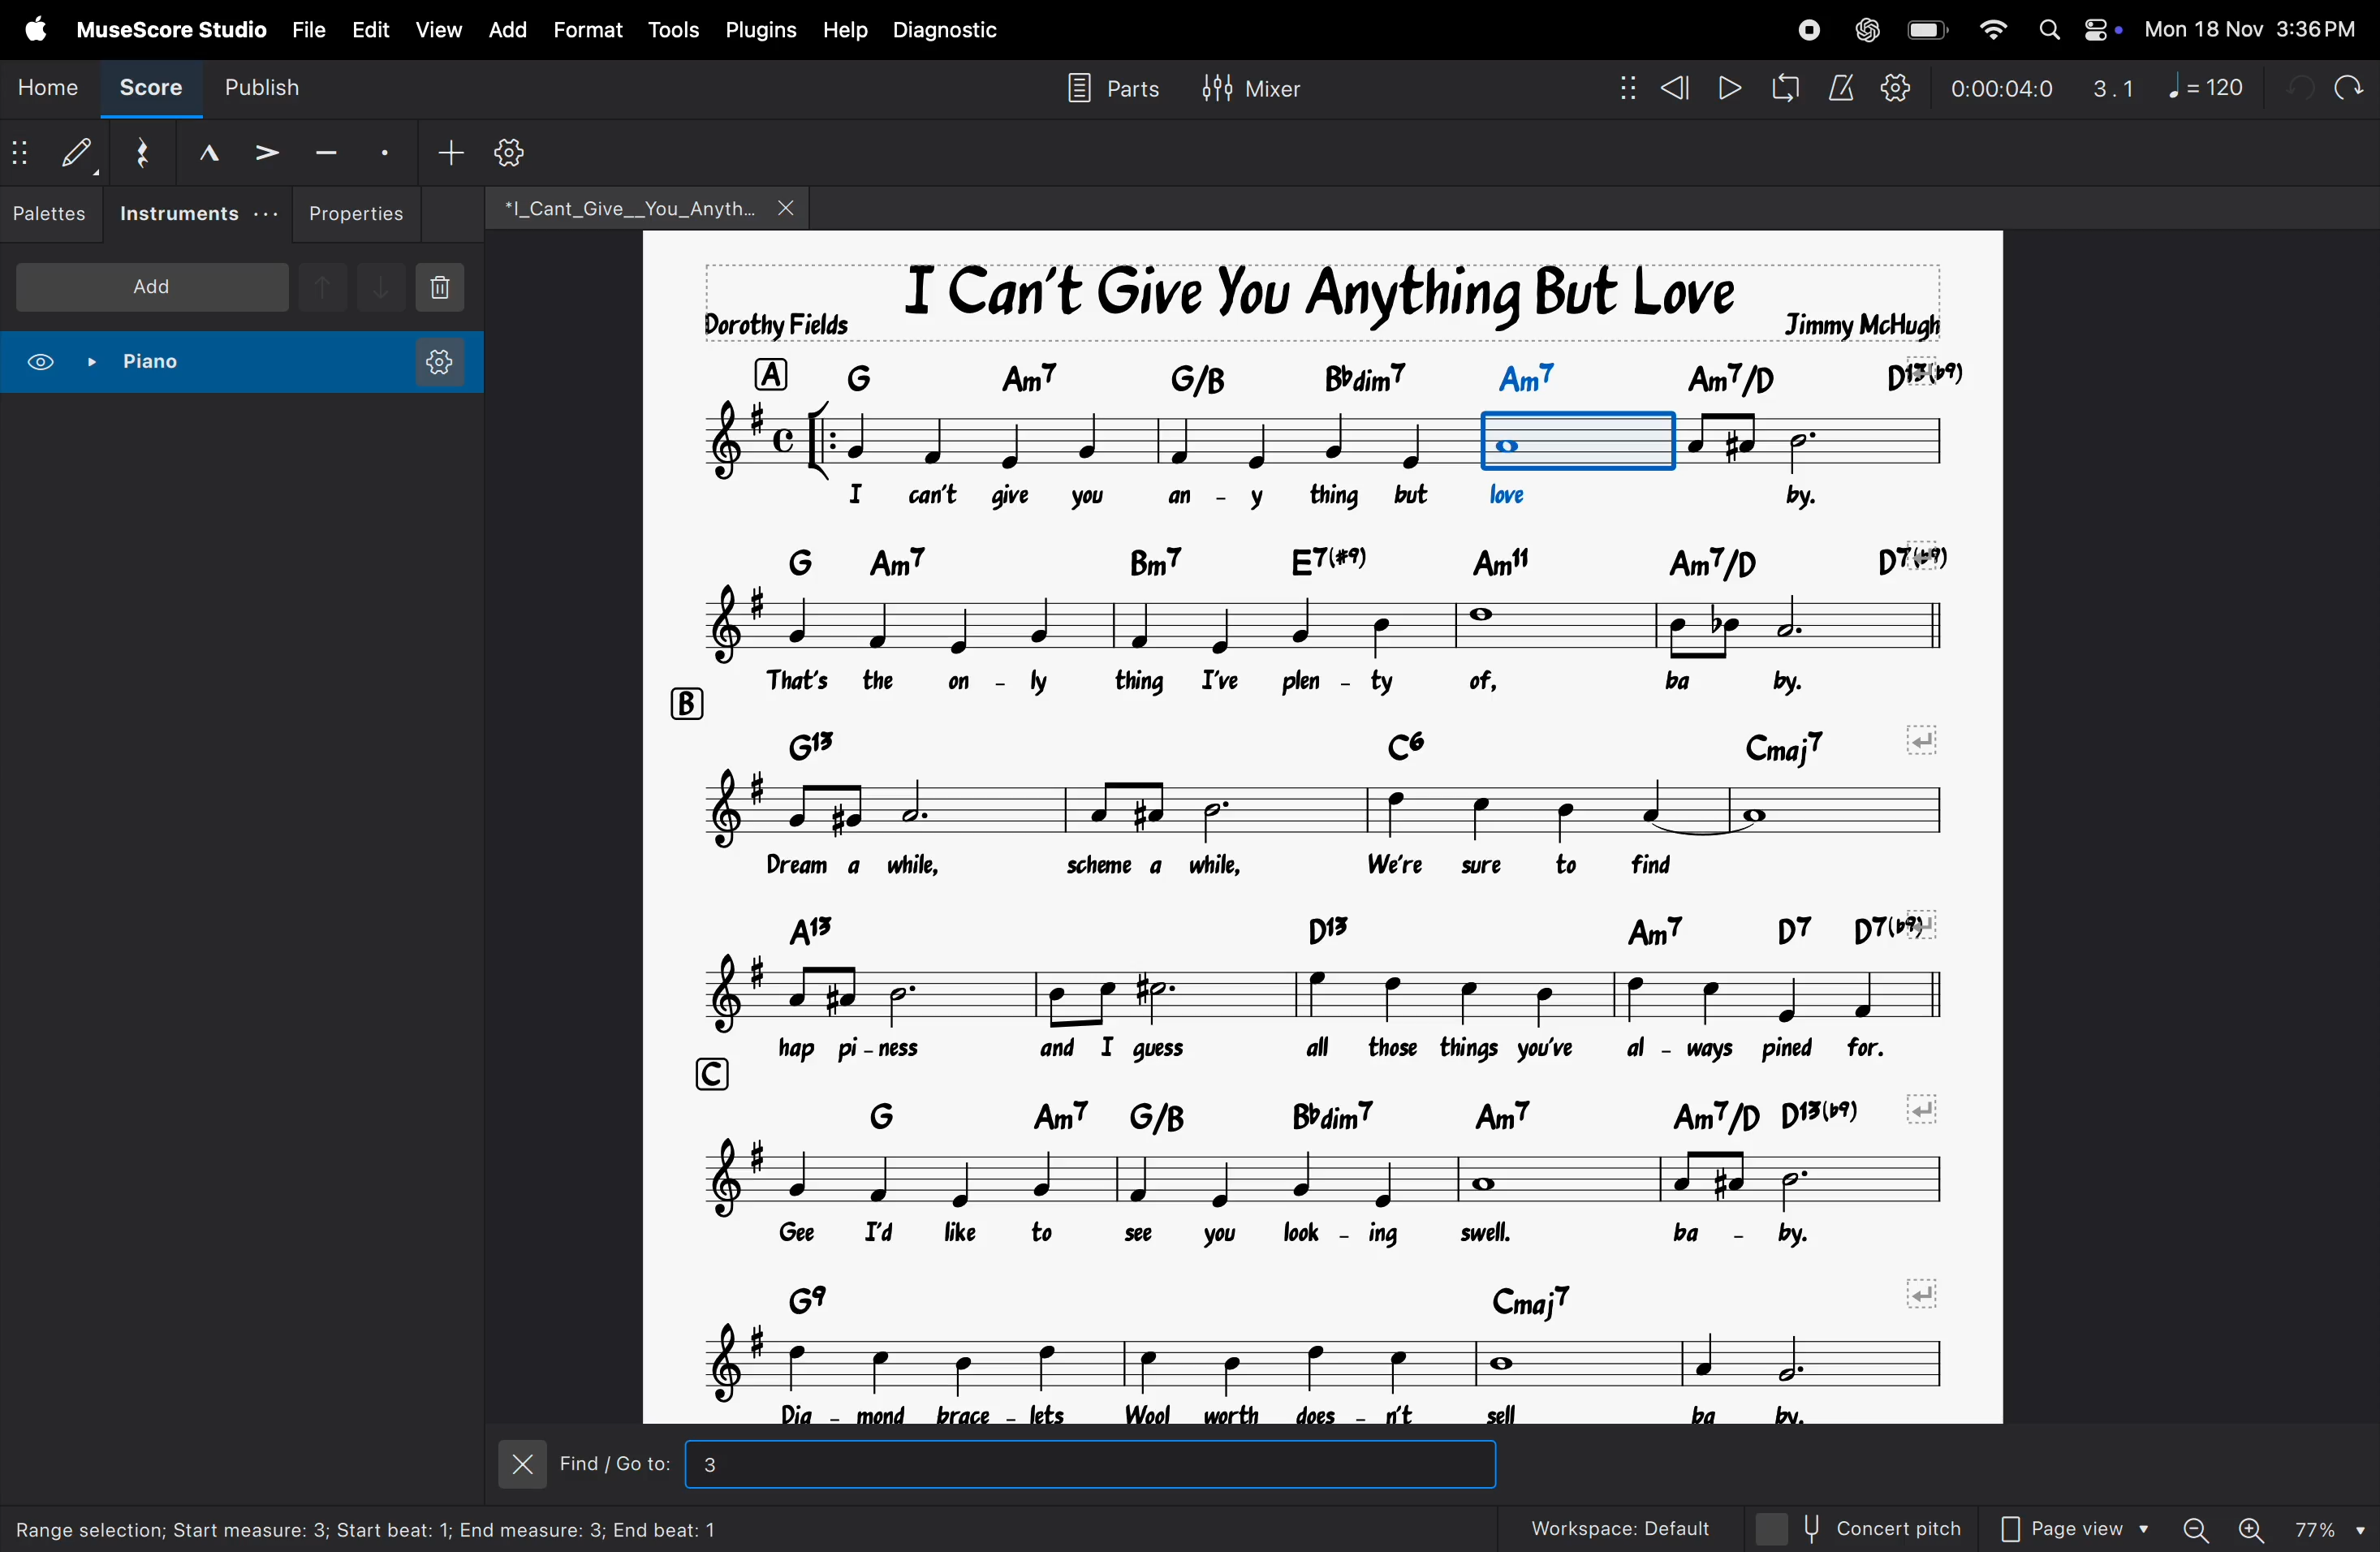 This screenshot has height=1552, width=2380. Describe the element at coordinates (2251, 1527) in the screenshot. I see `zoom in` at that location.